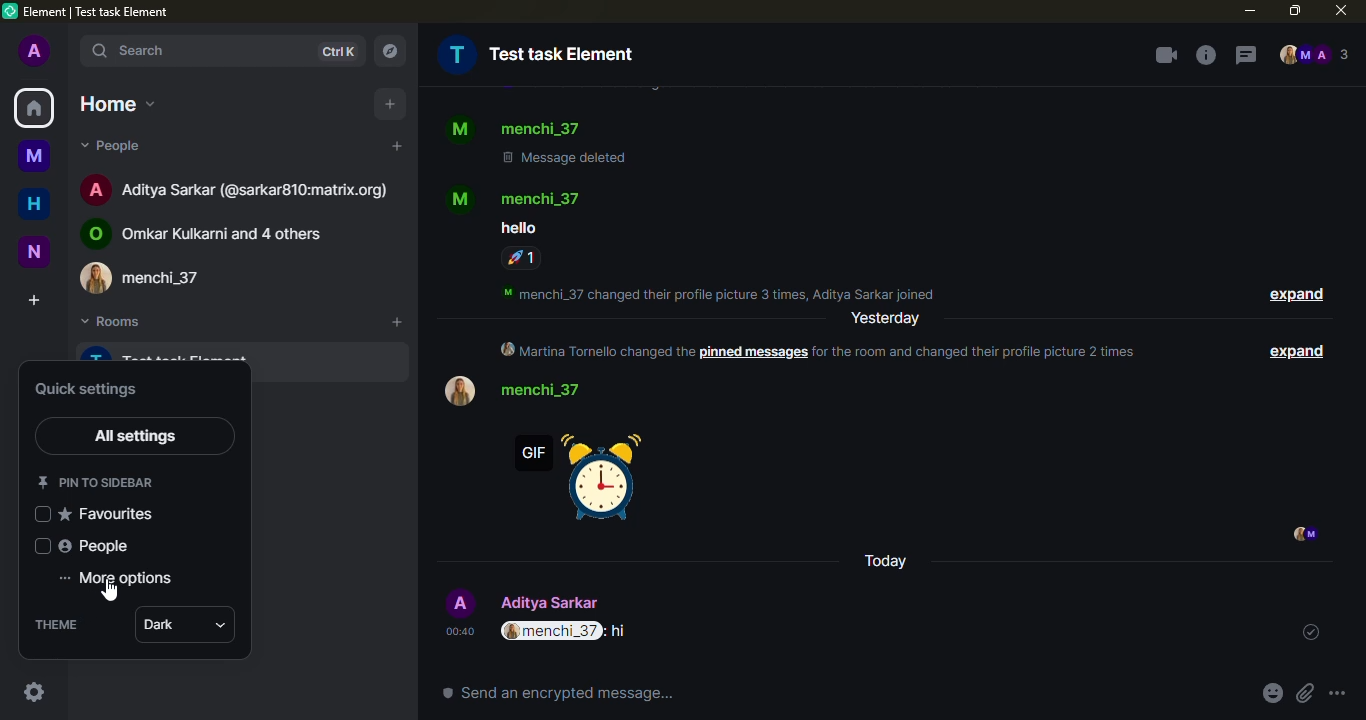 Image resolution: width=1366 pixels, height=720 pixels. What do you see at coordinates (548, 389) in the screenshot?
I see `contact` at bounding box center [548, 389].